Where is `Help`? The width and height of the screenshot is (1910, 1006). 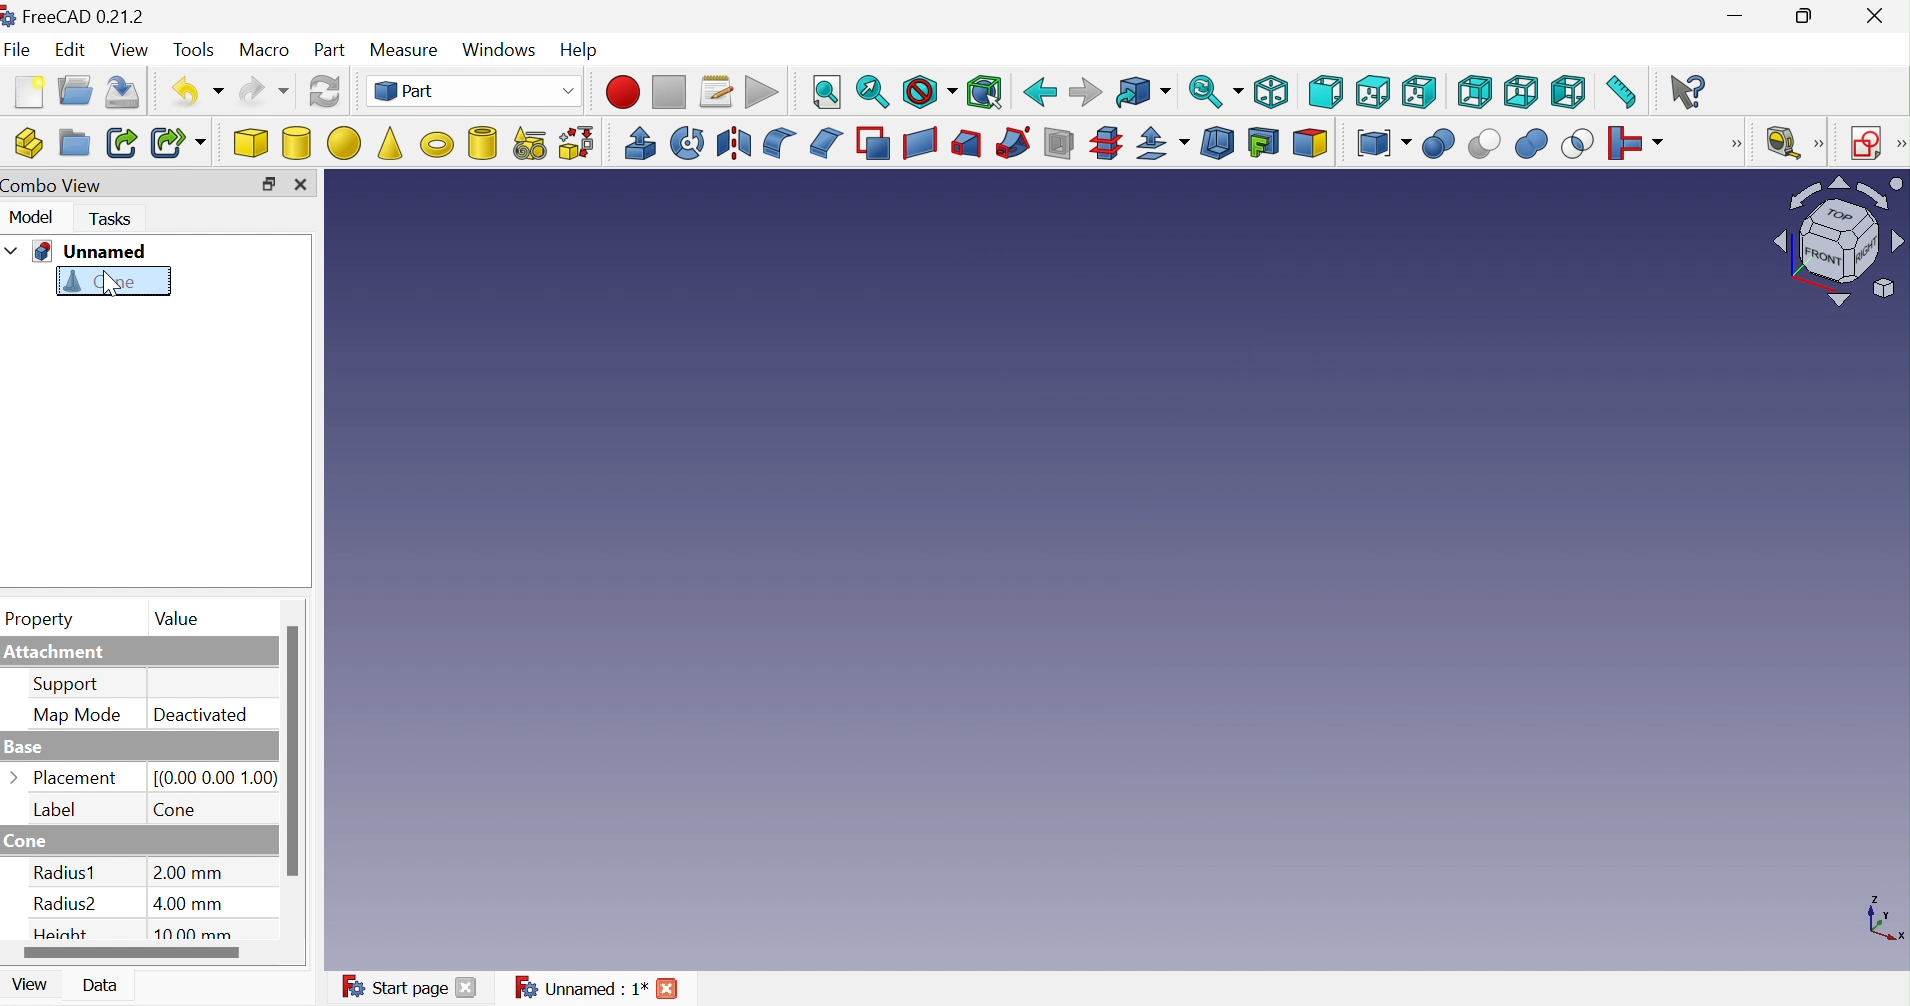
Help is located at coordinates (578, 47).